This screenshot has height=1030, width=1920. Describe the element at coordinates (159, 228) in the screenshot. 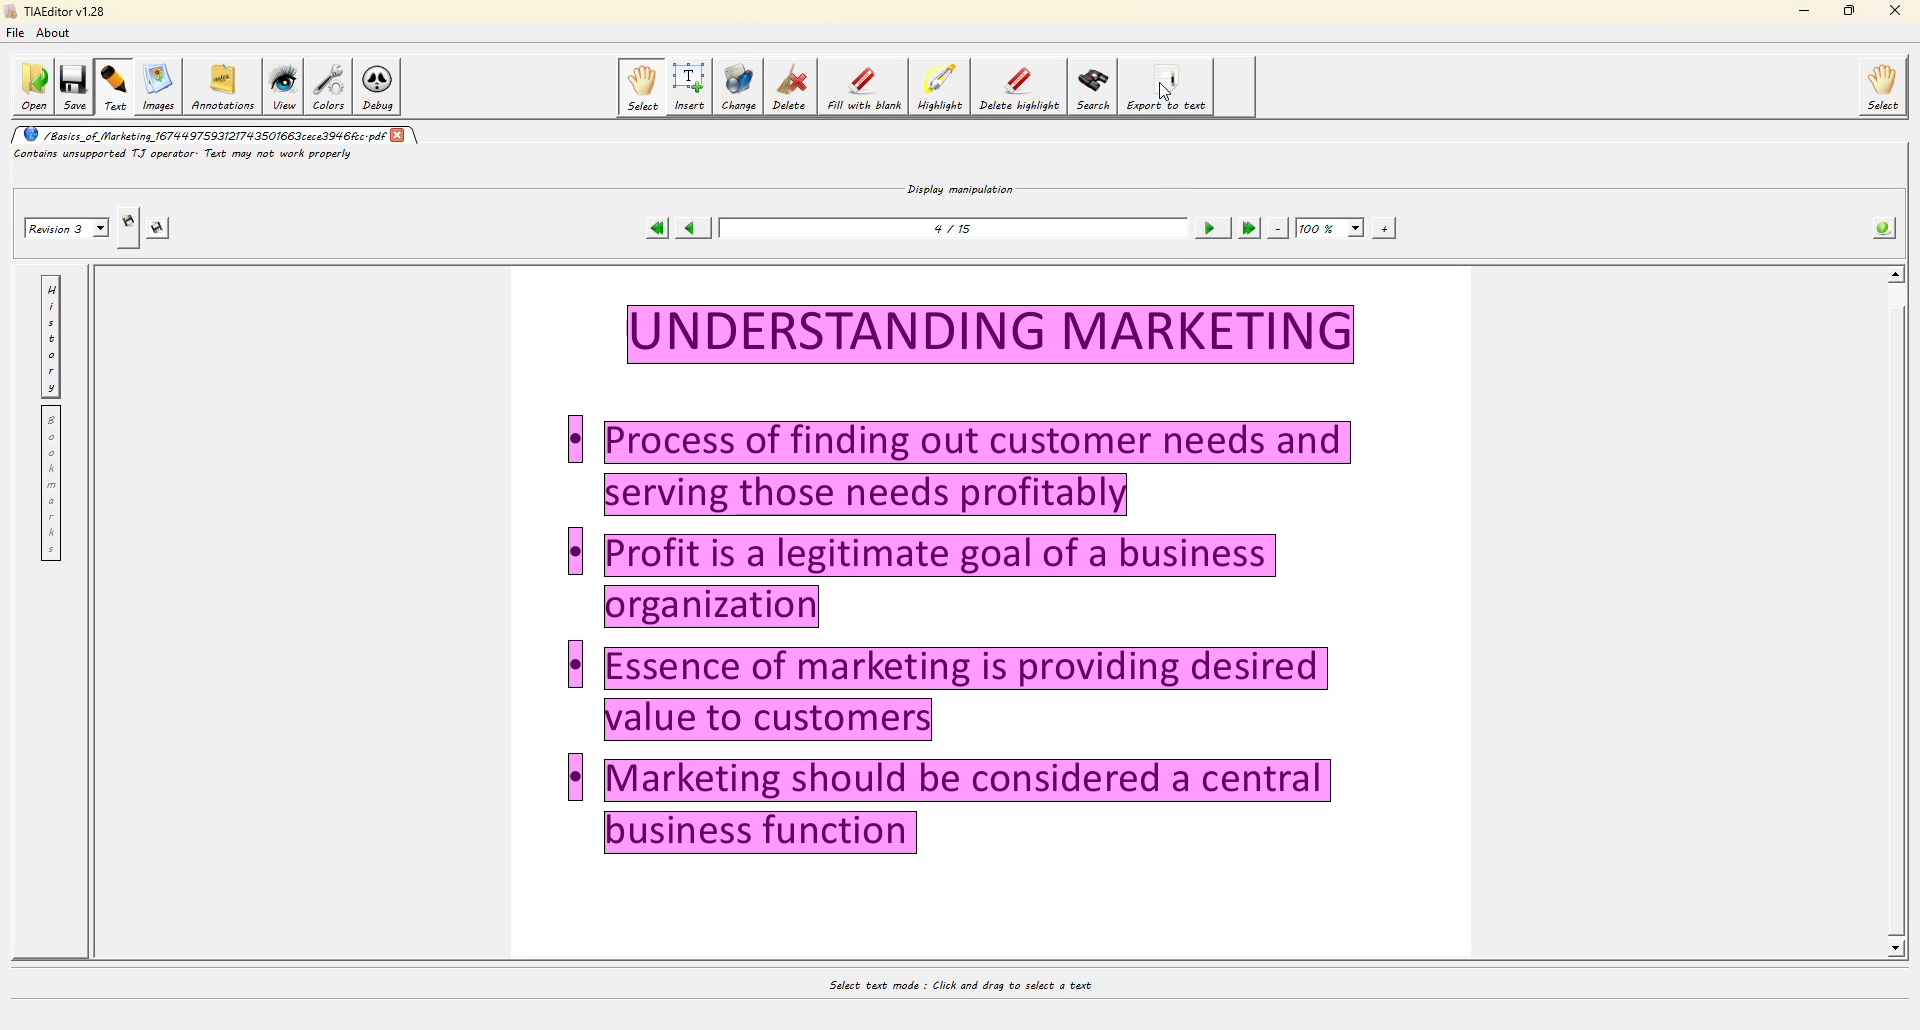

I see `save` at that location.